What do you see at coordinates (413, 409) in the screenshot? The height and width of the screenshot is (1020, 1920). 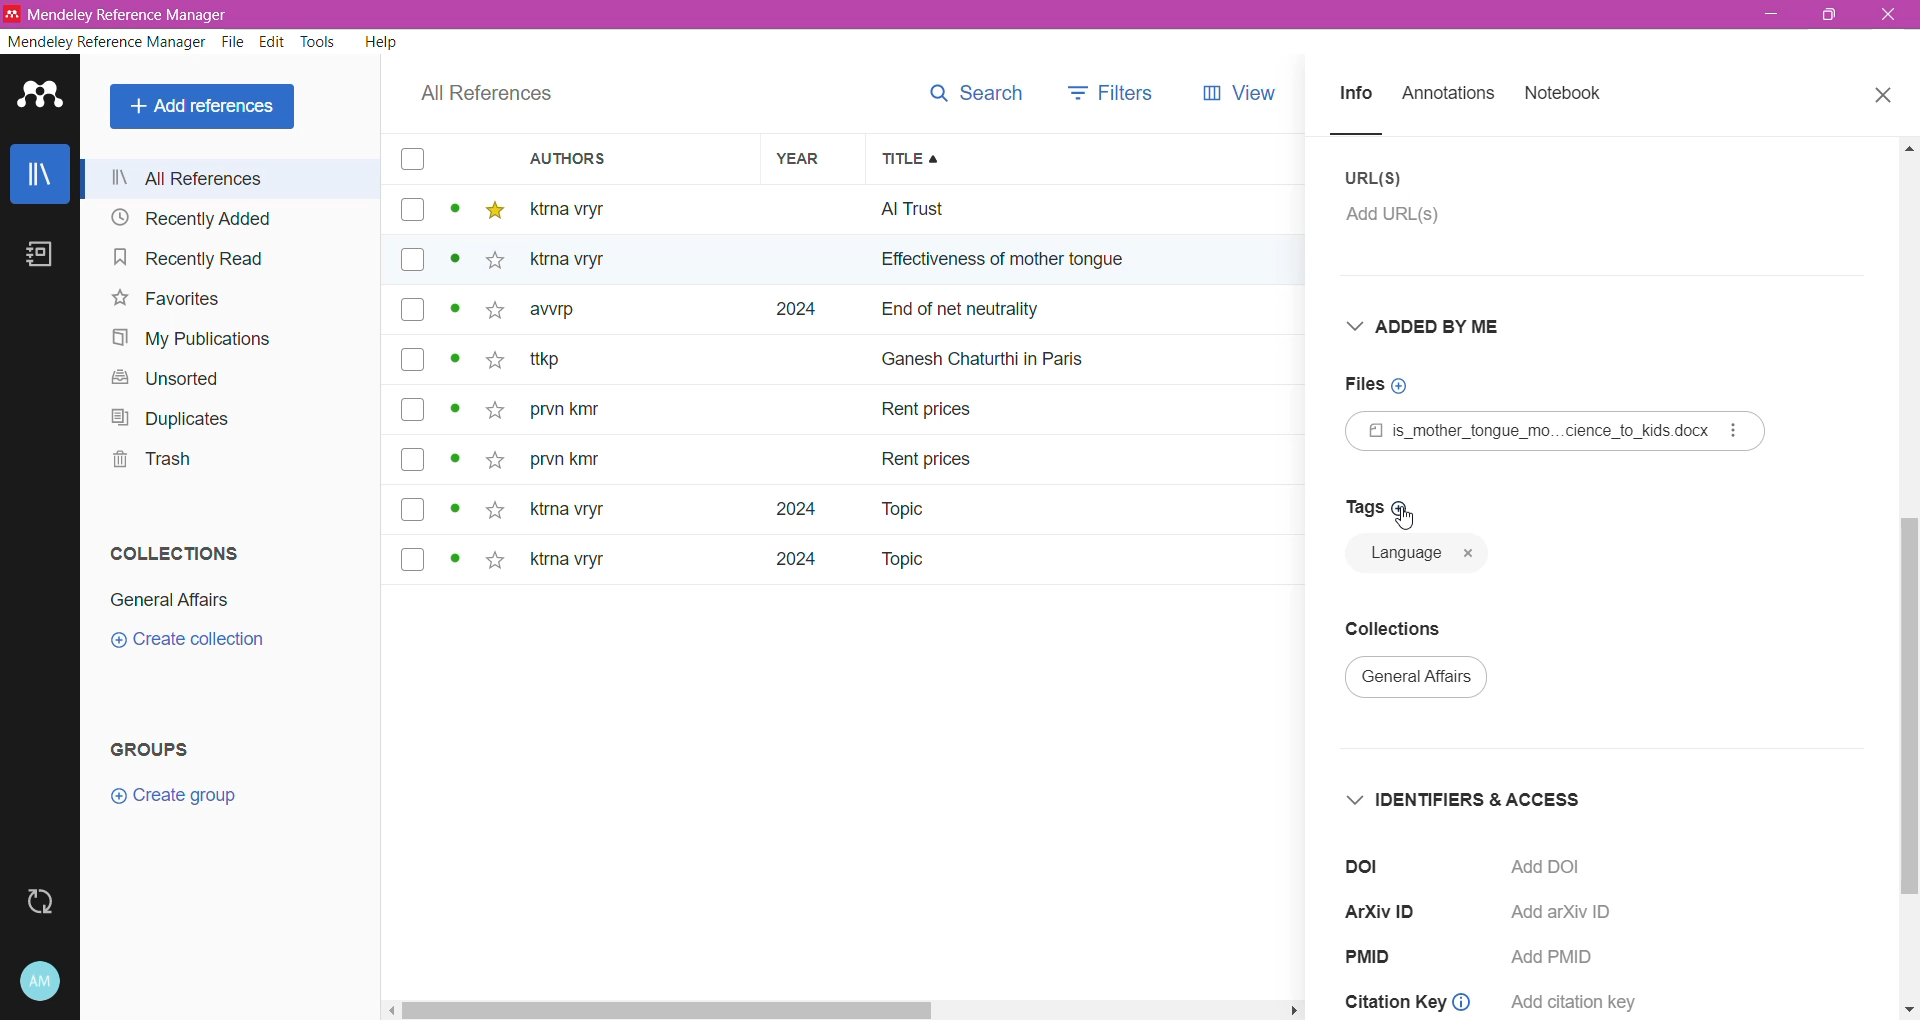 I see `box` at bounding box center [413, 409].